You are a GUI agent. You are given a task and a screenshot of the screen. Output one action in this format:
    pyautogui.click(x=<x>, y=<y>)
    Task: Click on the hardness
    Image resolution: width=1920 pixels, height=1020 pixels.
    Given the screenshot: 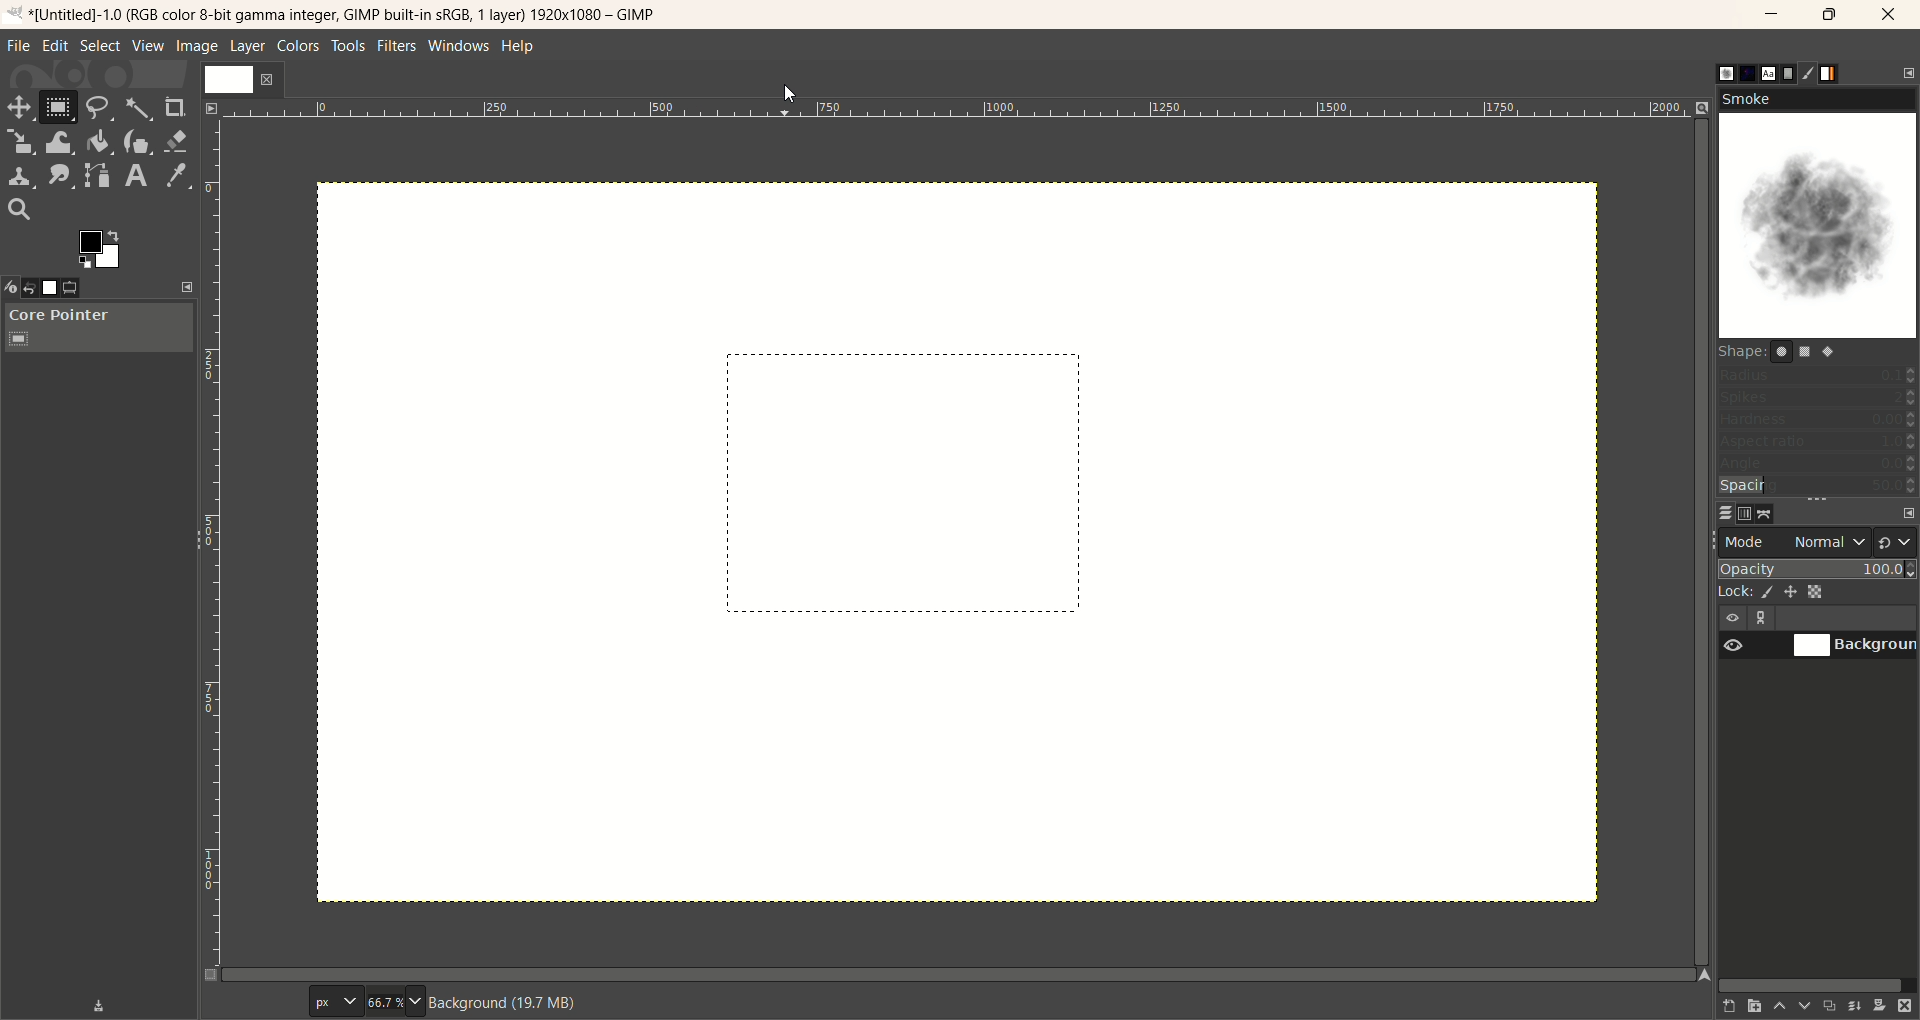 What is the action you would take?
    pyautogui.click(x=1817, y=420)
    